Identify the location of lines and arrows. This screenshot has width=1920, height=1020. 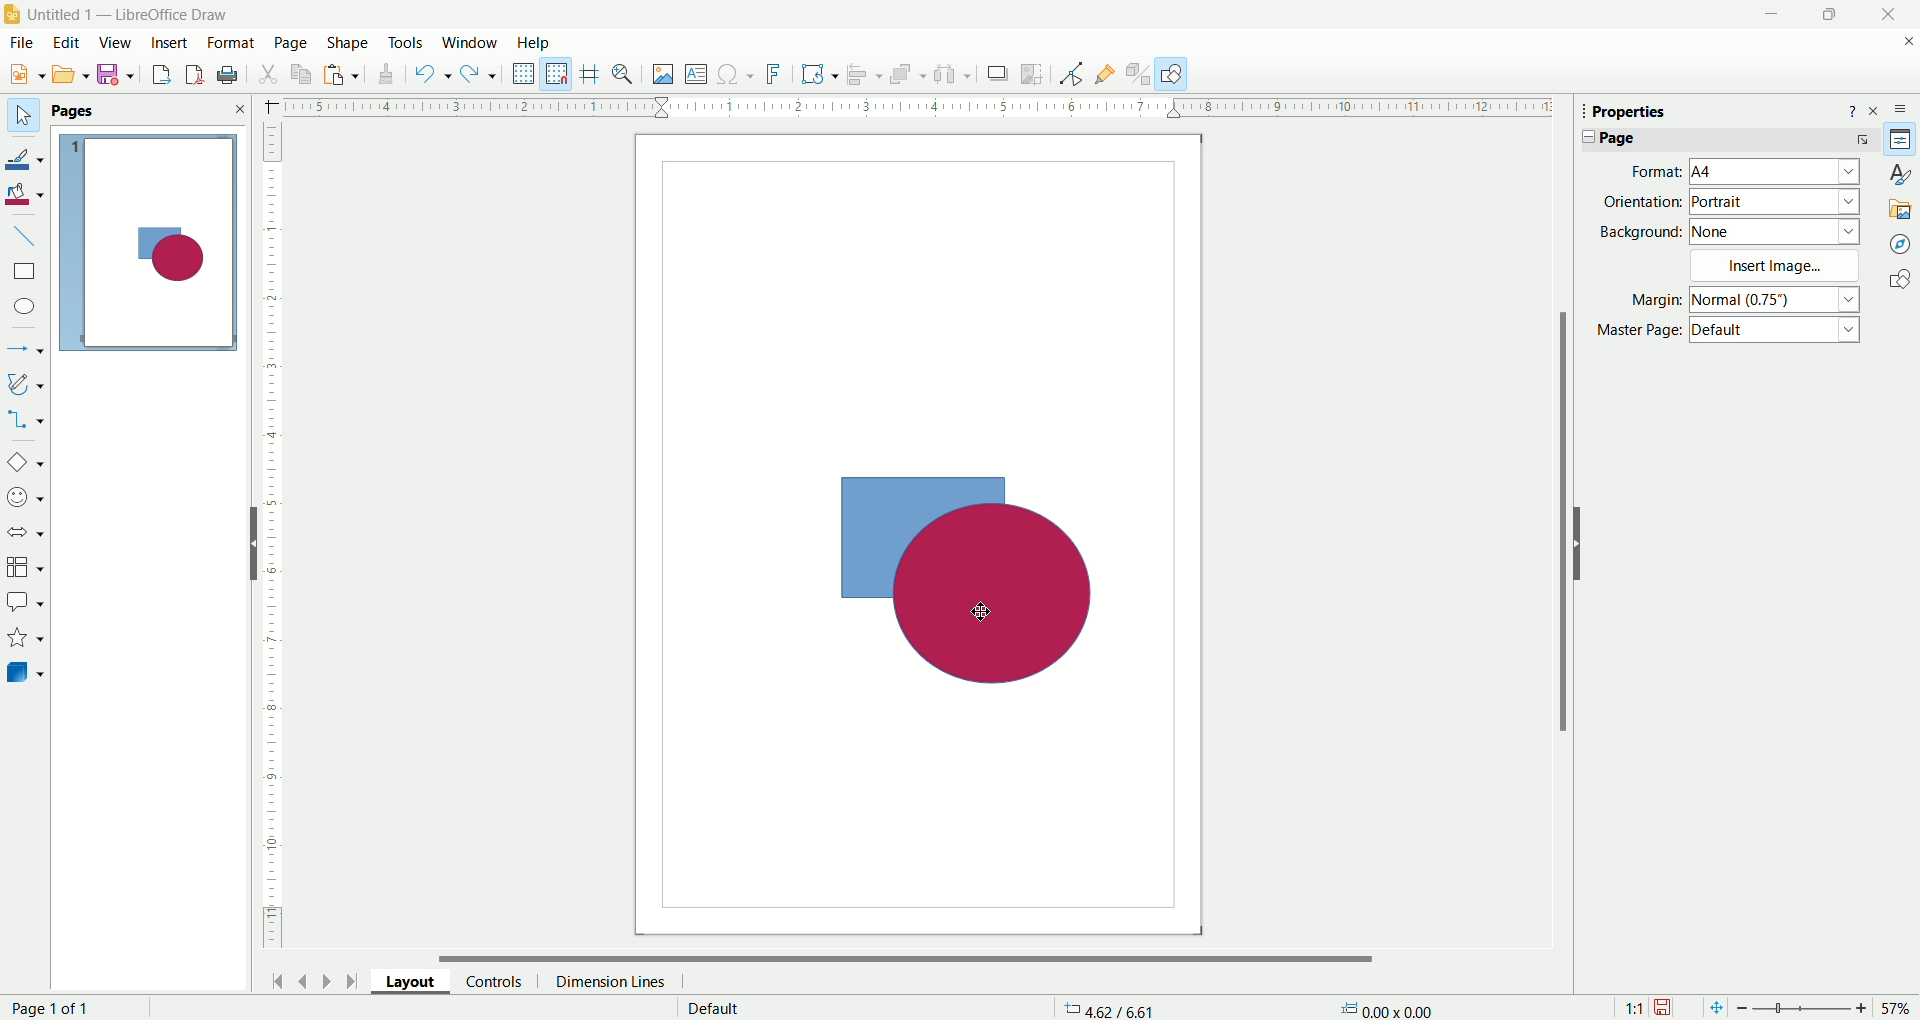
(27, 345).